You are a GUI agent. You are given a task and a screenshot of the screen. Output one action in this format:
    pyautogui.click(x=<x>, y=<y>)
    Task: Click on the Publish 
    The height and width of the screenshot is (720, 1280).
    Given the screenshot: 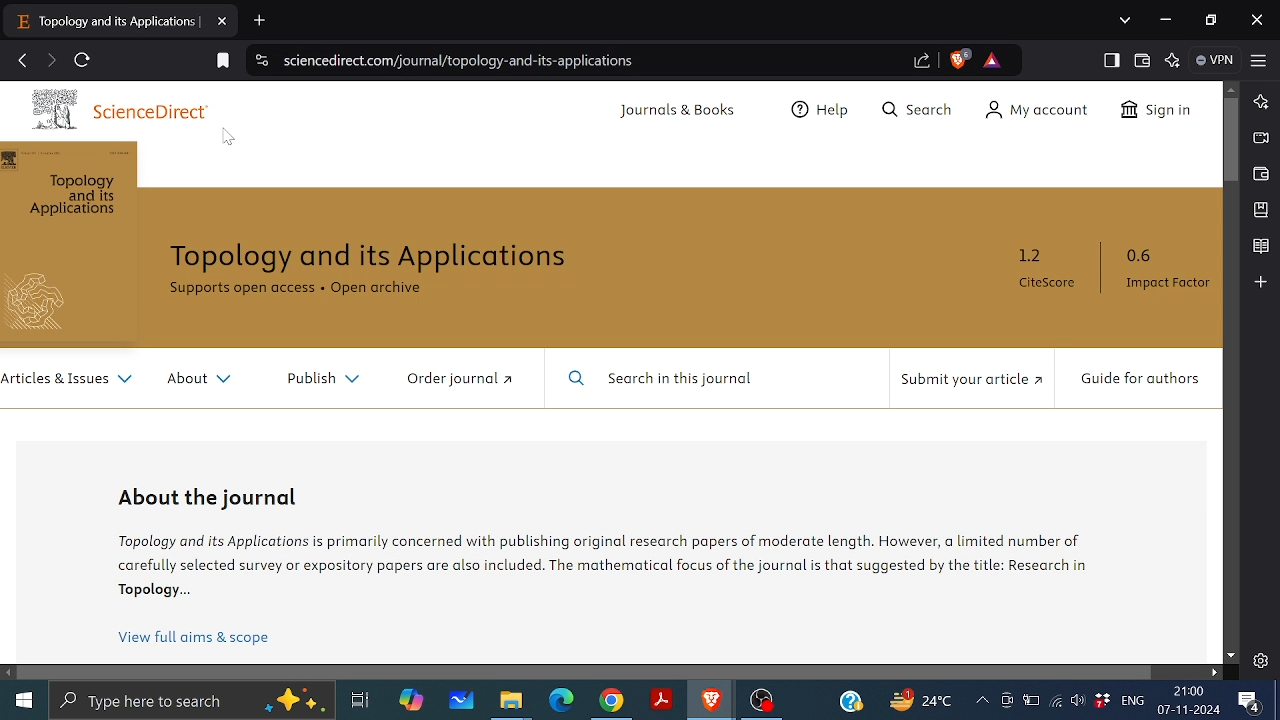 What is the action you would take?
    pyautogui.click(x=324, y=380)
    